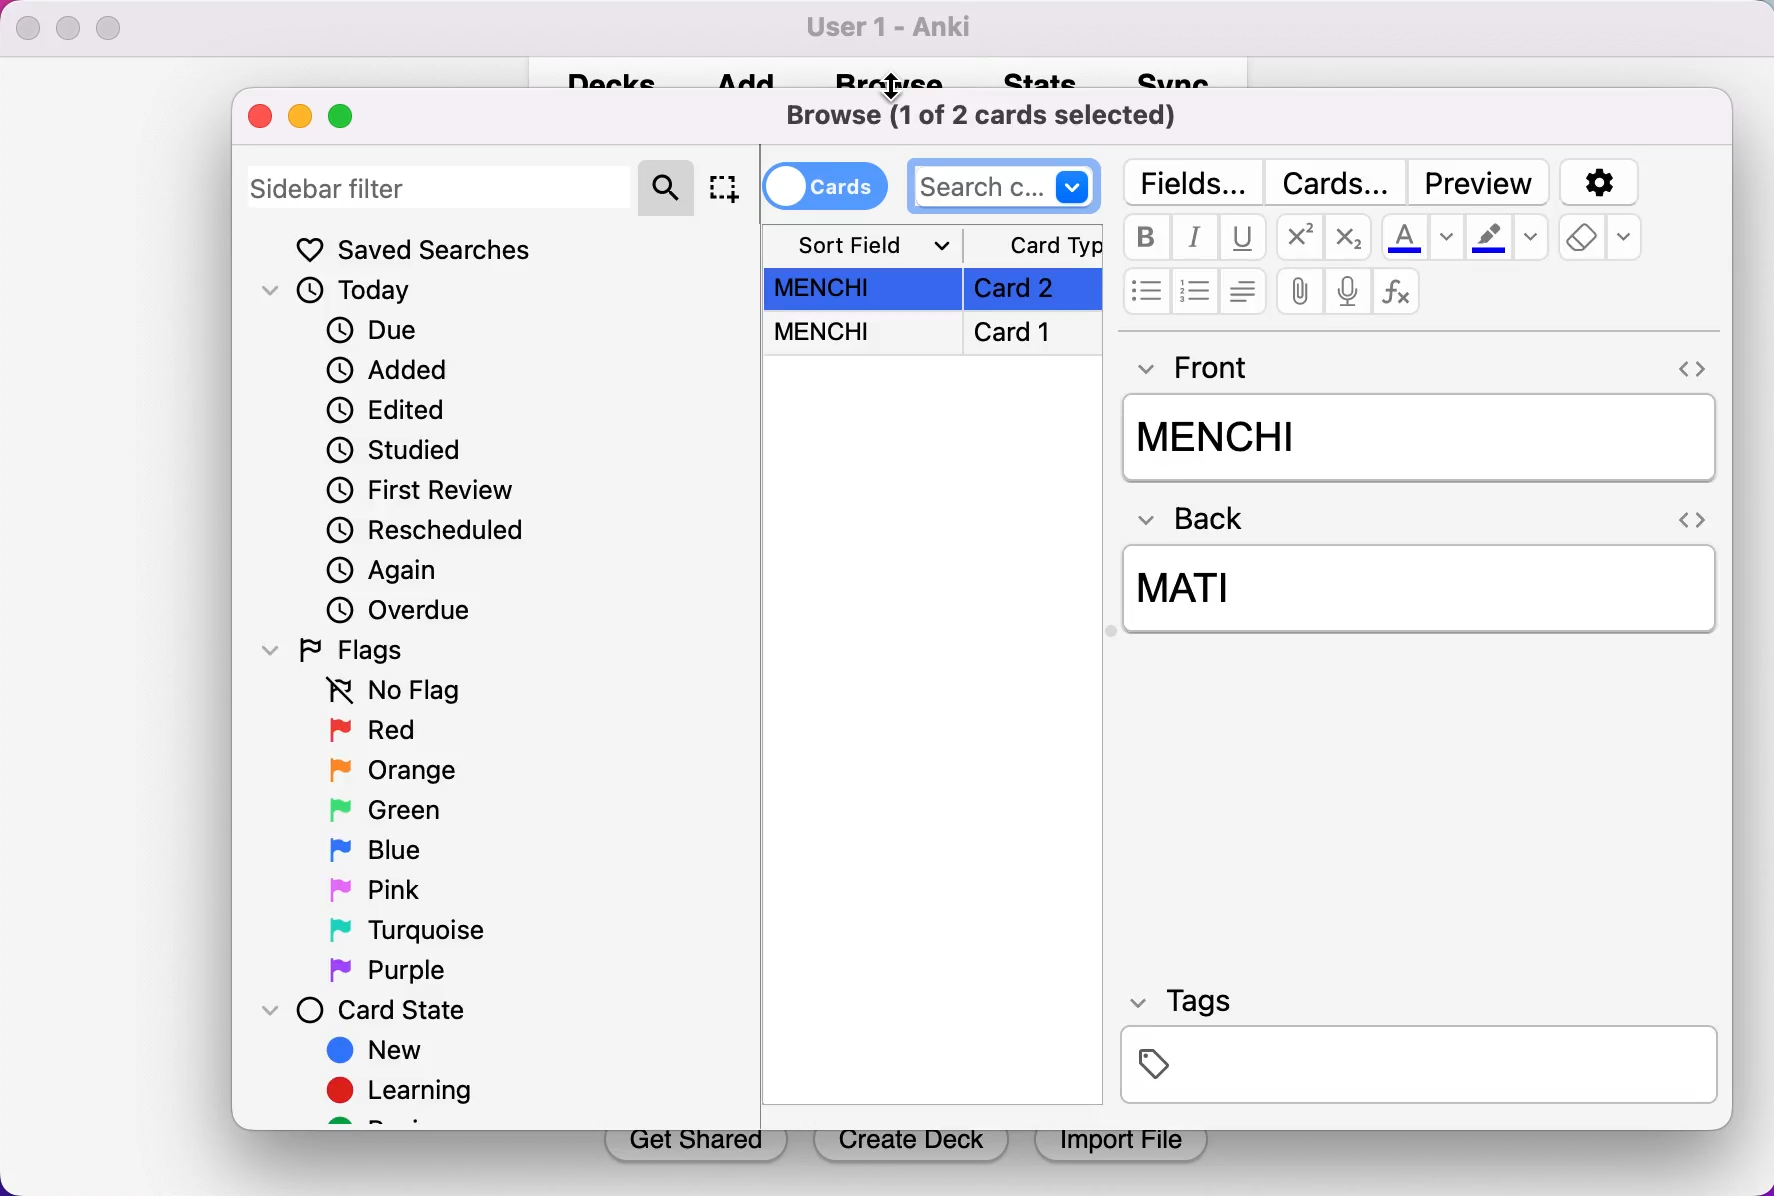  I want to click on preview, so click(1479, 180).